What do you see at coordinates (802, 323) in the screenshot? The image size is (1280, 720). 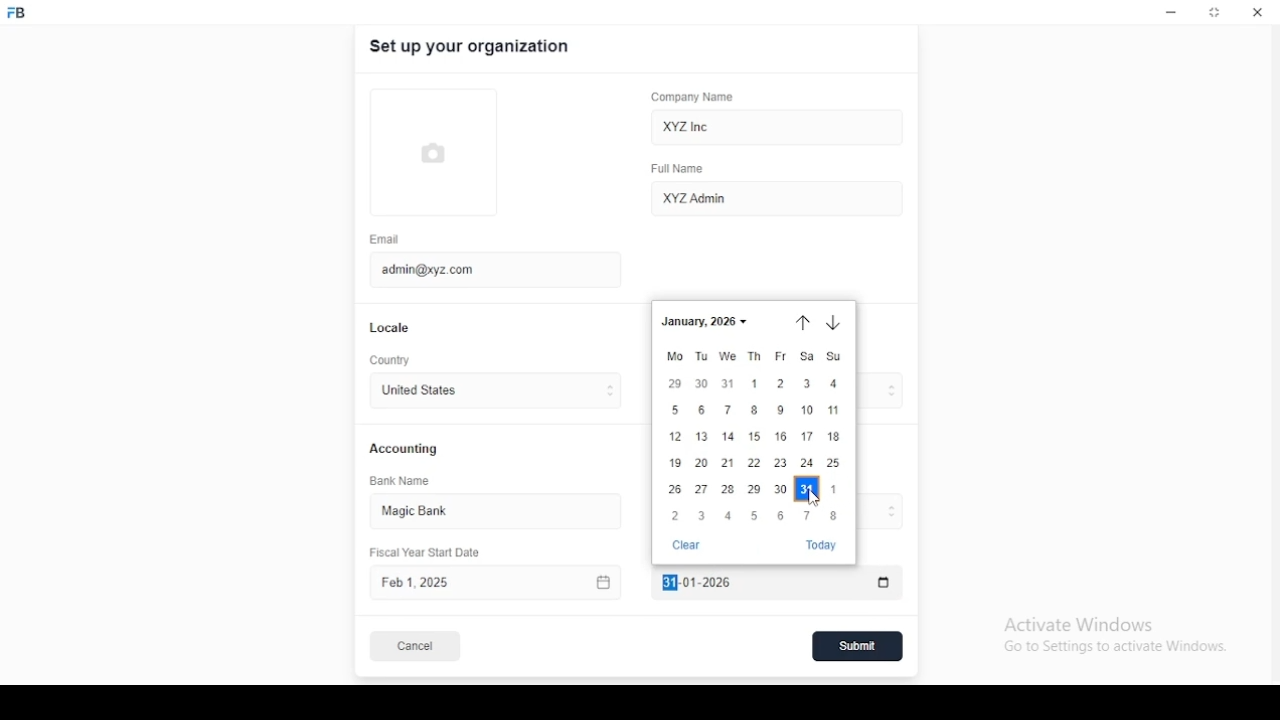 I see `previous month` at bounding box center [802, 323].